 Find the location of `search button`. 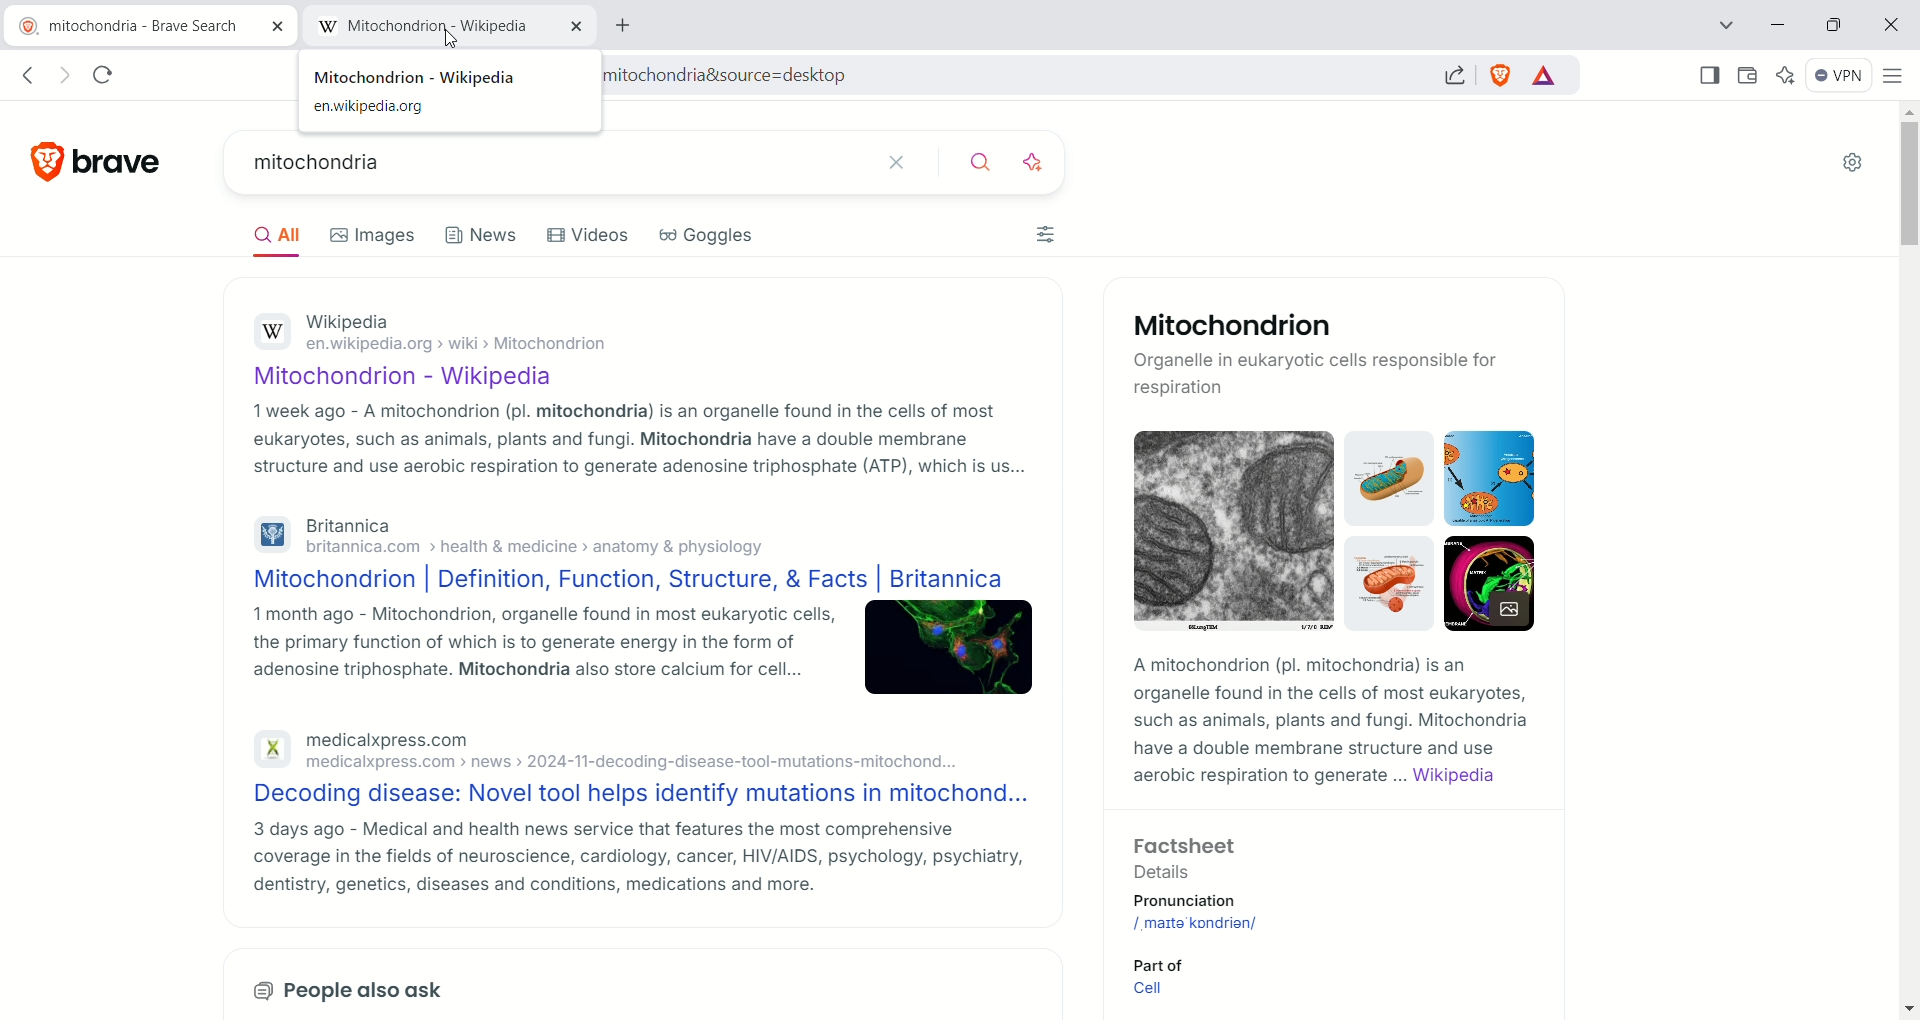

search button is located at coordinates (980, 165).